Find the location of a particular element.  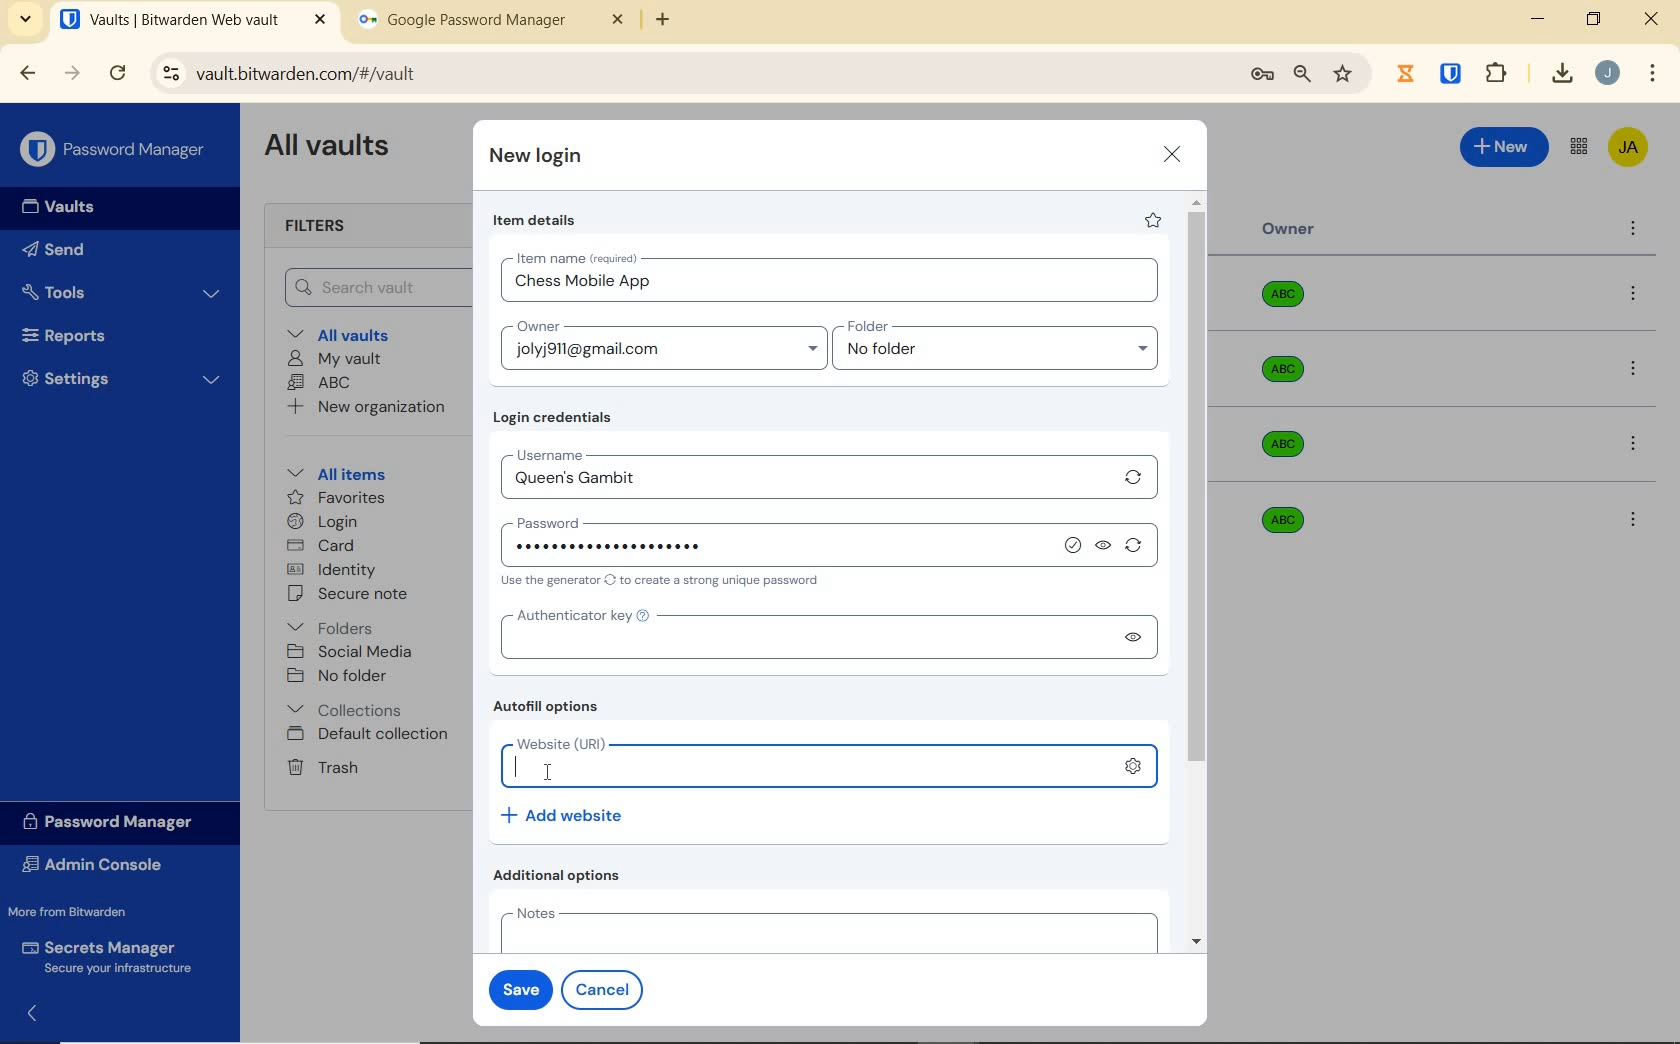

cursor is located at coordinates (550, 772).